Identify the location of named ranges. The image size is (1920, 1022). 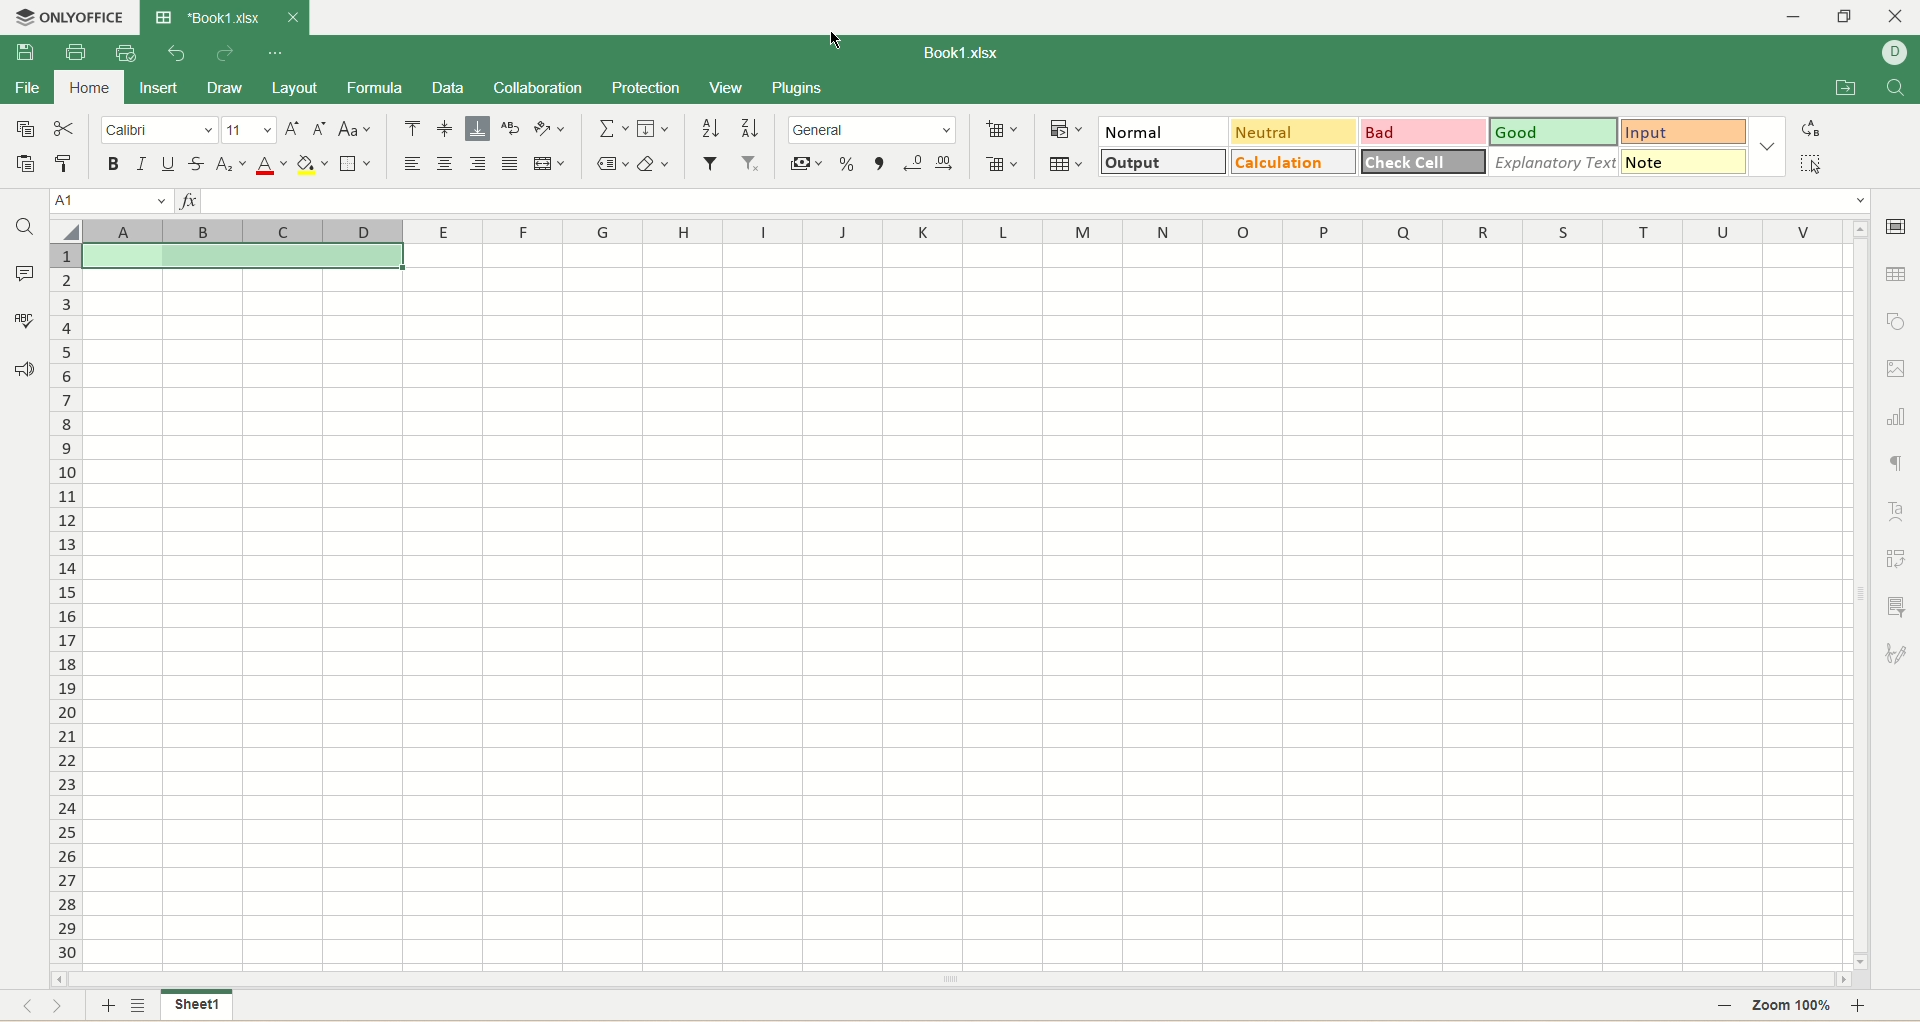
(613, 164).